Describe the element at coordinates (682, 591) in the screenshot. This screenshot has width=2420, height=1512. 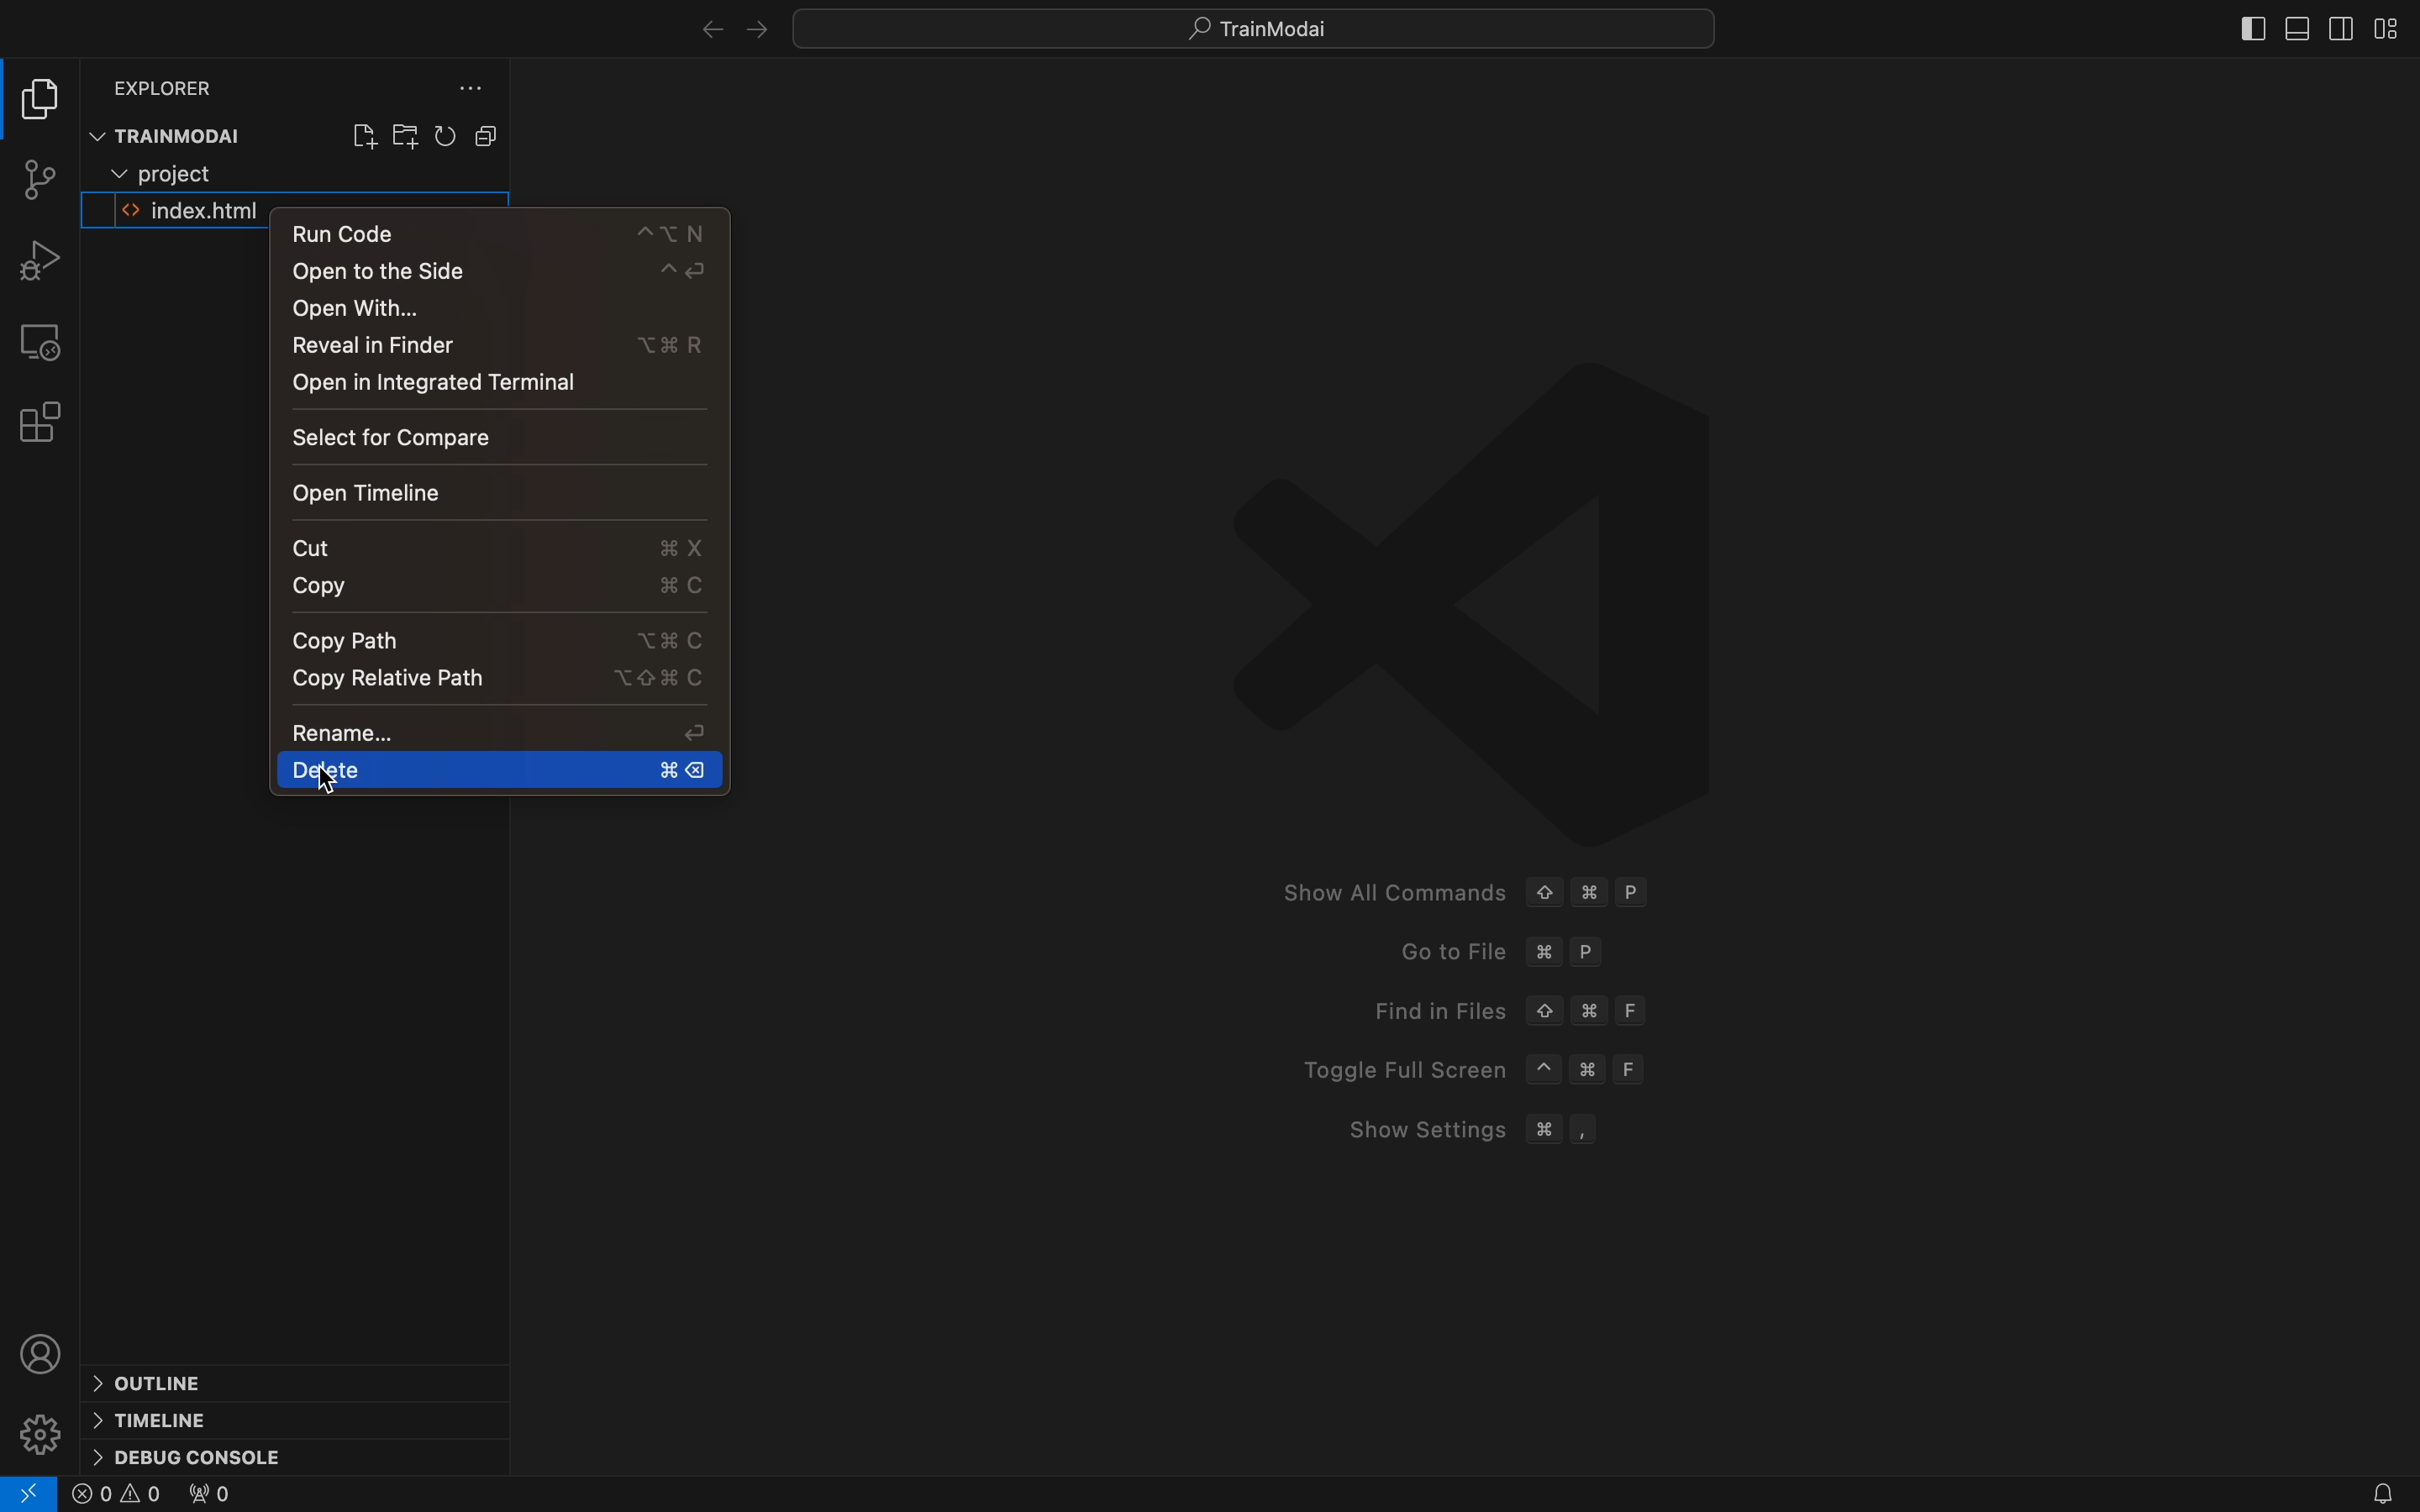
I see `C` at that location.